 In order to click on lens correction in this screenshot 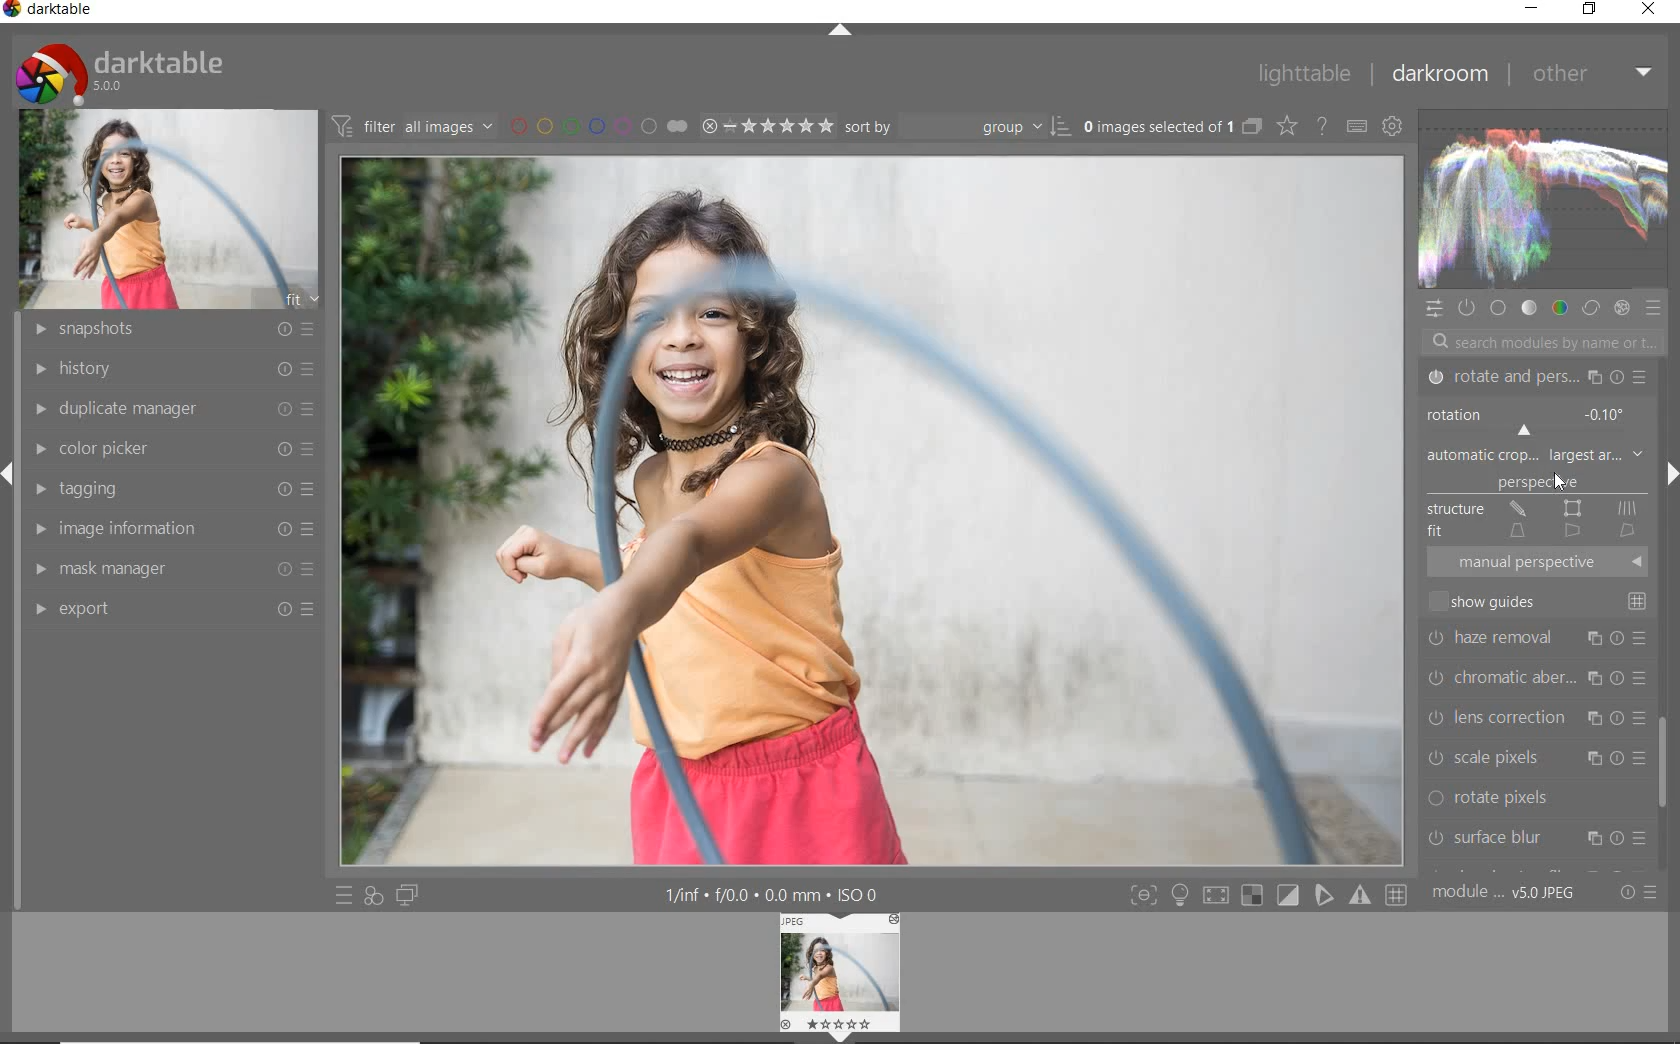, I will do `click(1536, 715)`.